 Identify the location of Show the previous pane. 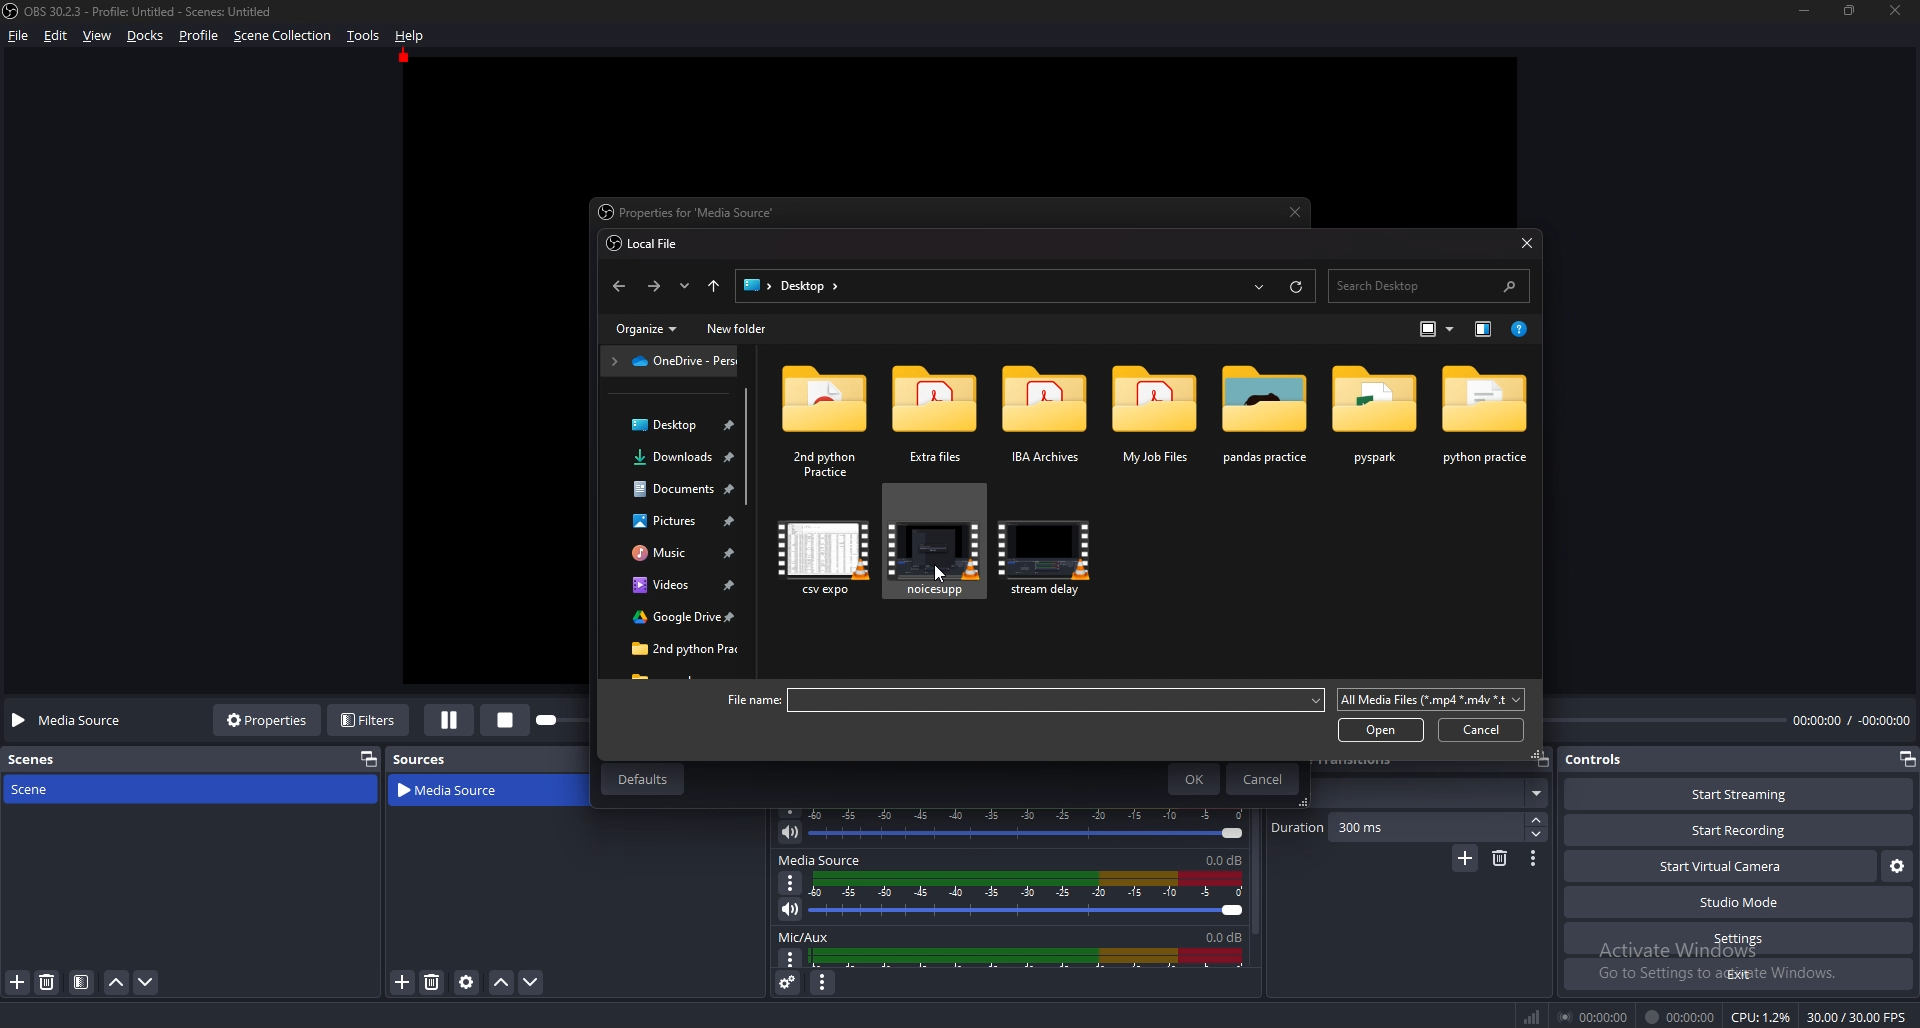
(1485, 329).